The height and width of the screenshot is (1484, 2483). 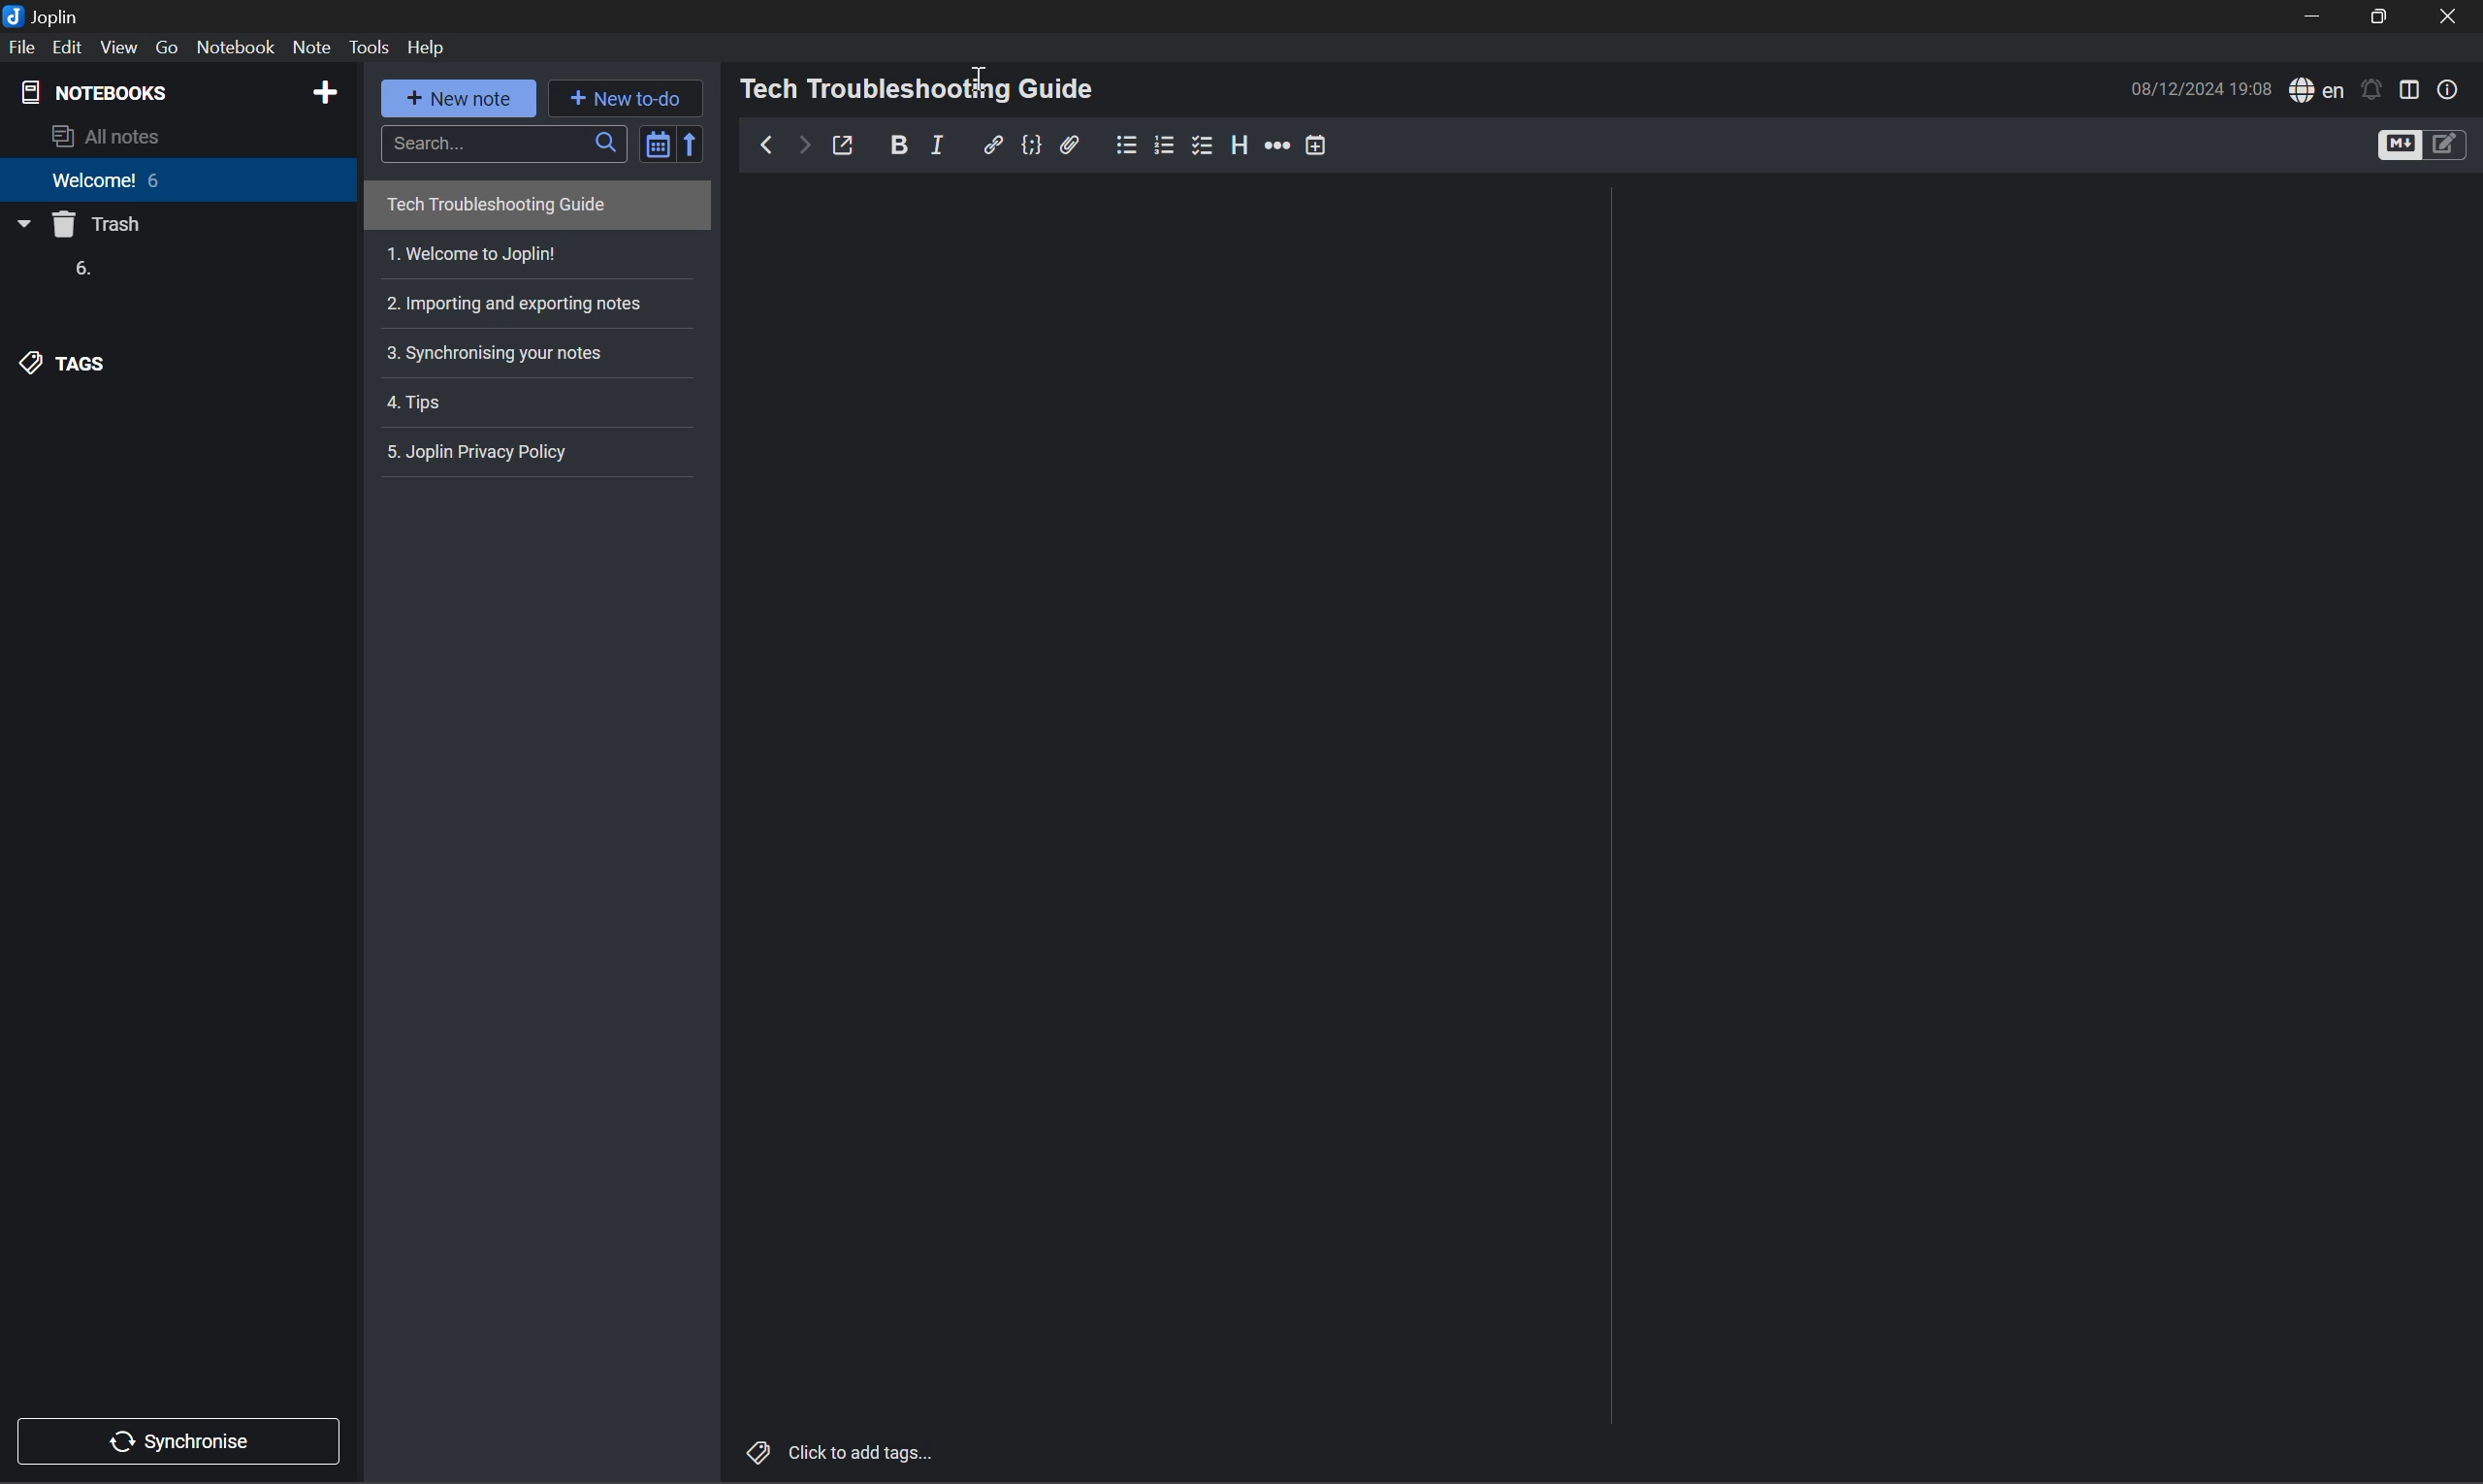 I want to click on Set alarm, so click(x=2370, y=88).